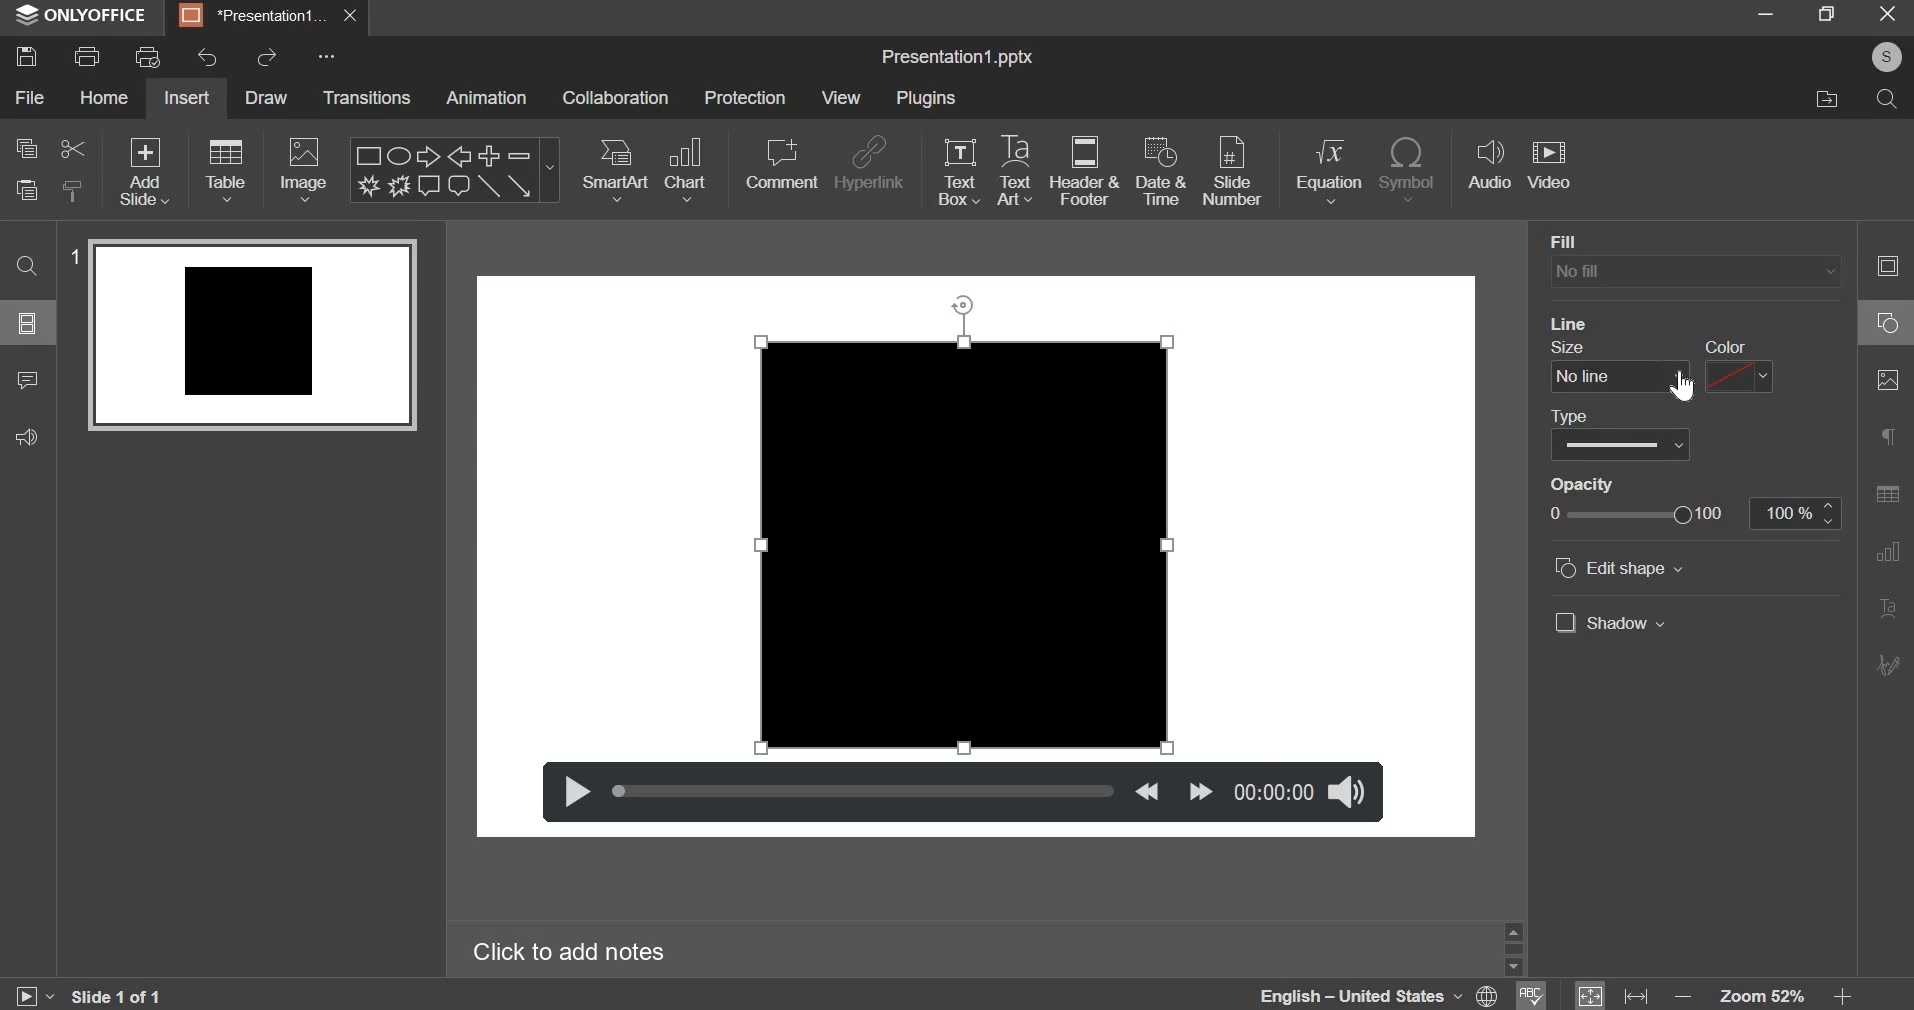 The height and width of the screenshot is (1010, 1914). Describe the element at coordinates (1541, 993) in the screenshot. I see `spelling` at that location.